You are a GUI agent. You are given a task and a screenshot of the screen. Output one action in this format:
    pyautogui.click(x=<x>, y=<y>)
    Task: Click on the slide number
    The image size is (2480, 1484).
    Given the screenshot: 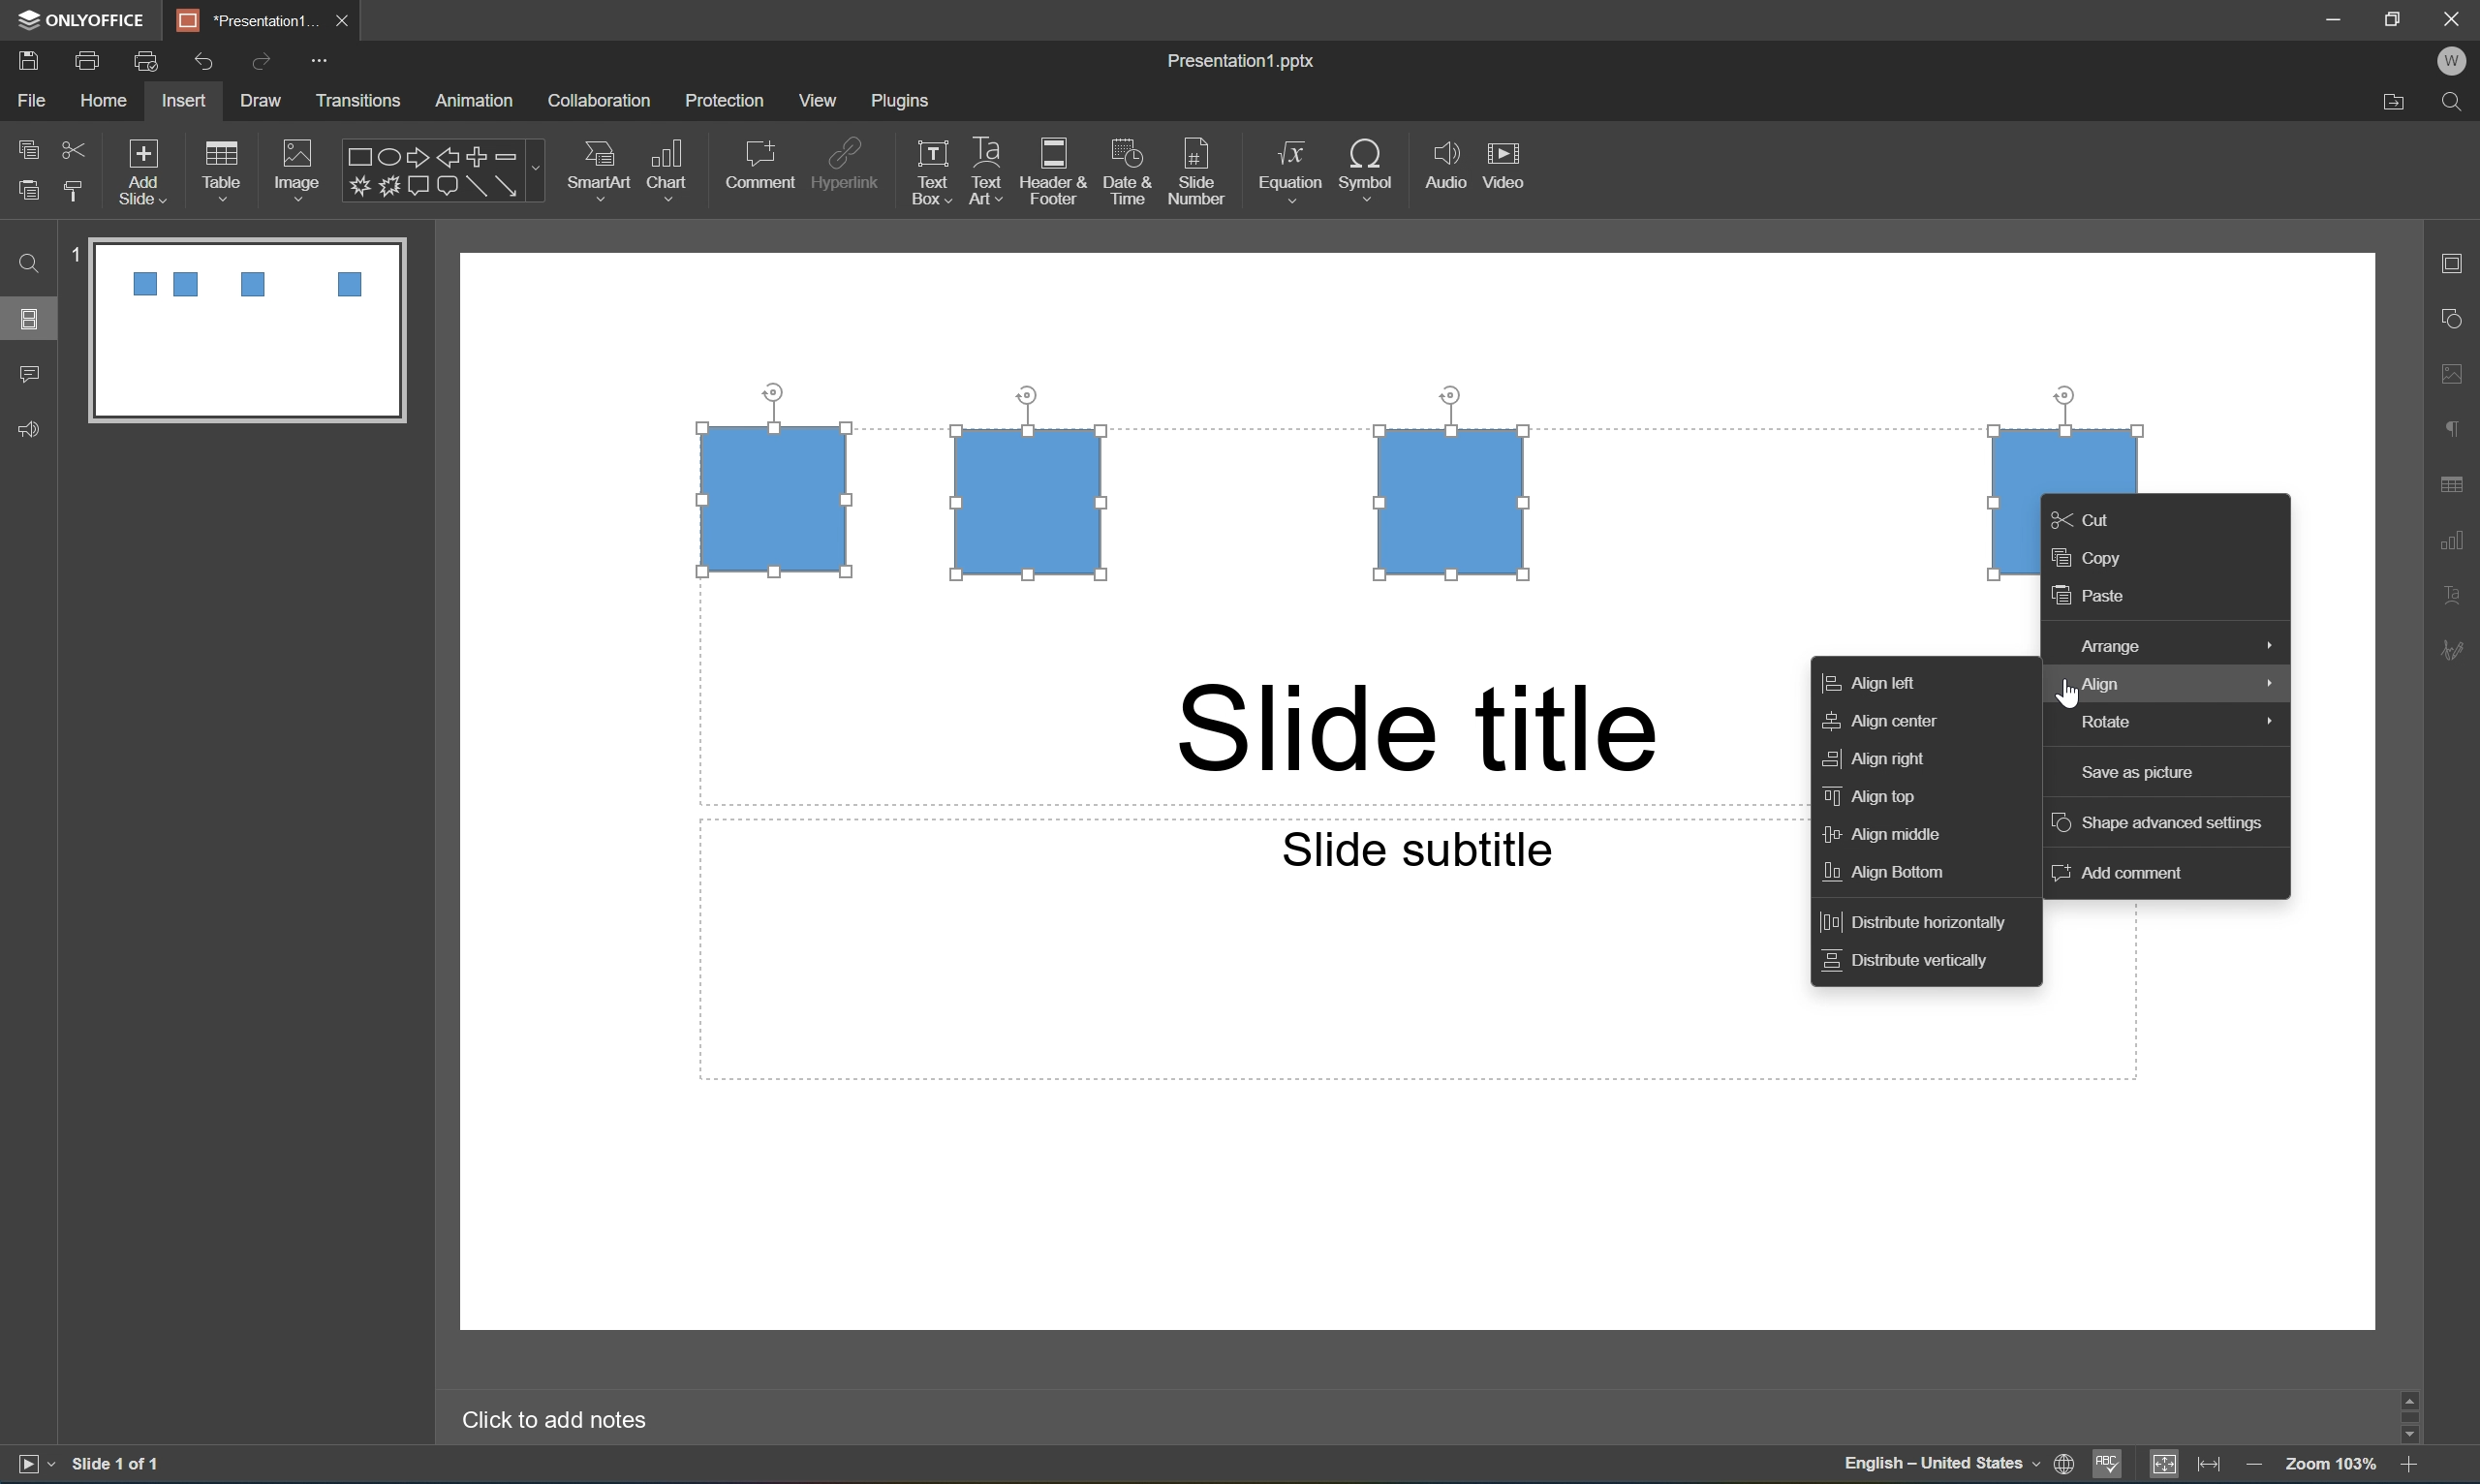 What is the action you would take?
    pyautogui.click(x=1198, y=173)
    